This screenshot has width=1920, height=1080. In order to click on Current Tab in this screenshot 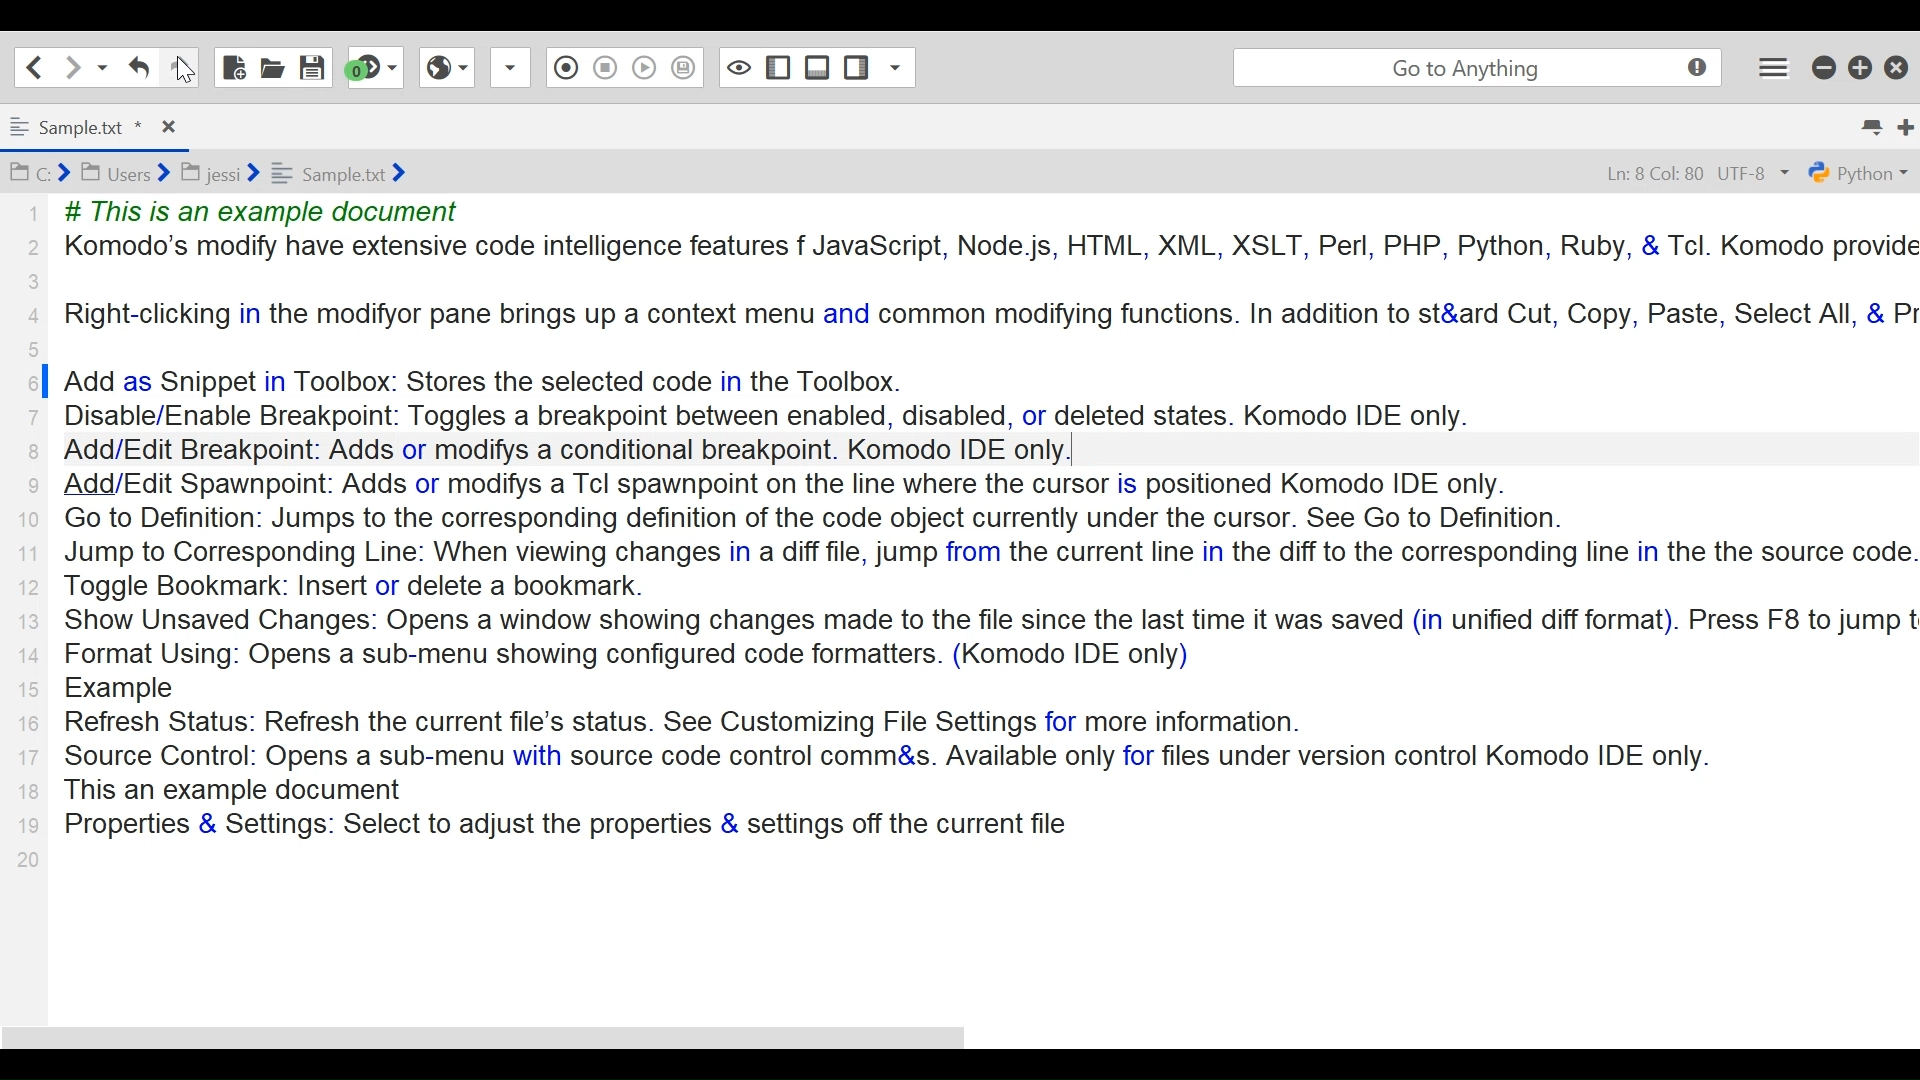, I will do `click(75, 130)`.